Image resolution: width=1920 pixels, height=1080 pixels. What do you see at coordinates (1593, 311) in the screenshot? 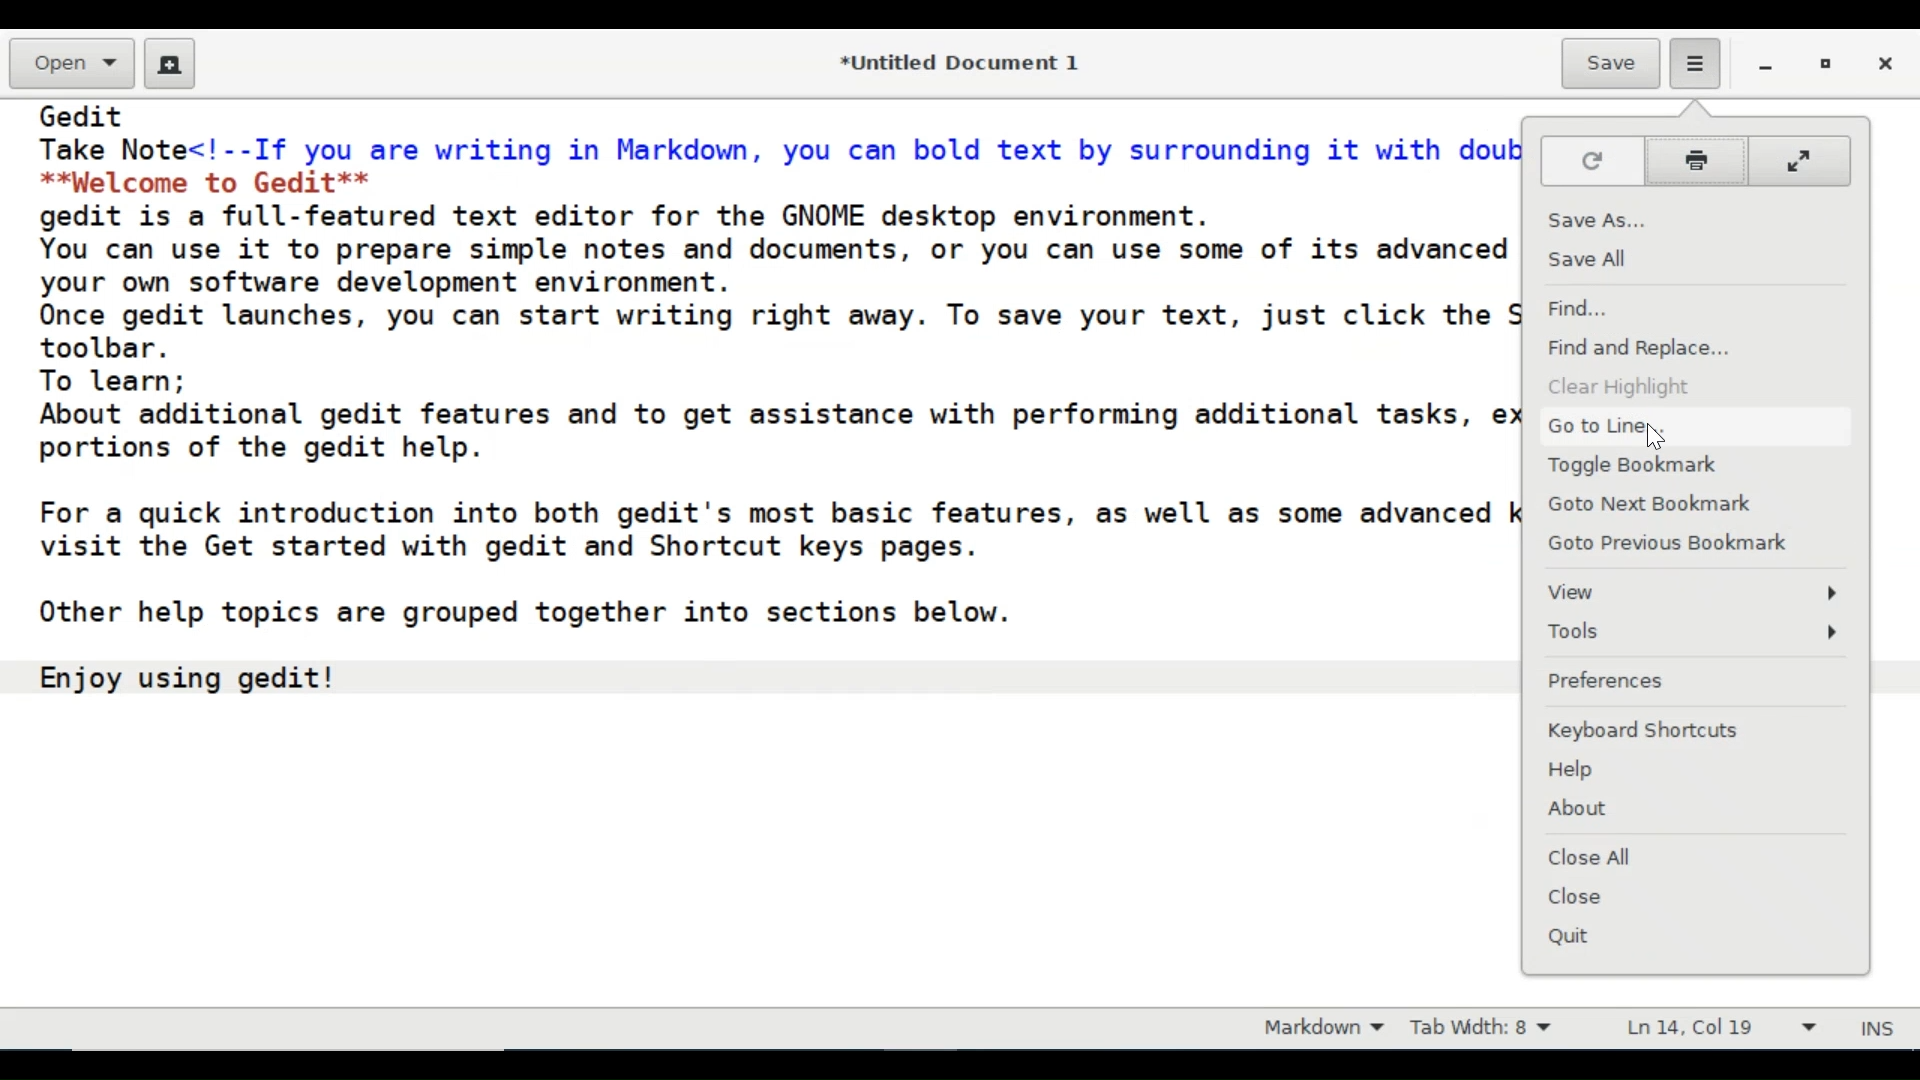
I see `Find` at bounding box center [1593, 311].